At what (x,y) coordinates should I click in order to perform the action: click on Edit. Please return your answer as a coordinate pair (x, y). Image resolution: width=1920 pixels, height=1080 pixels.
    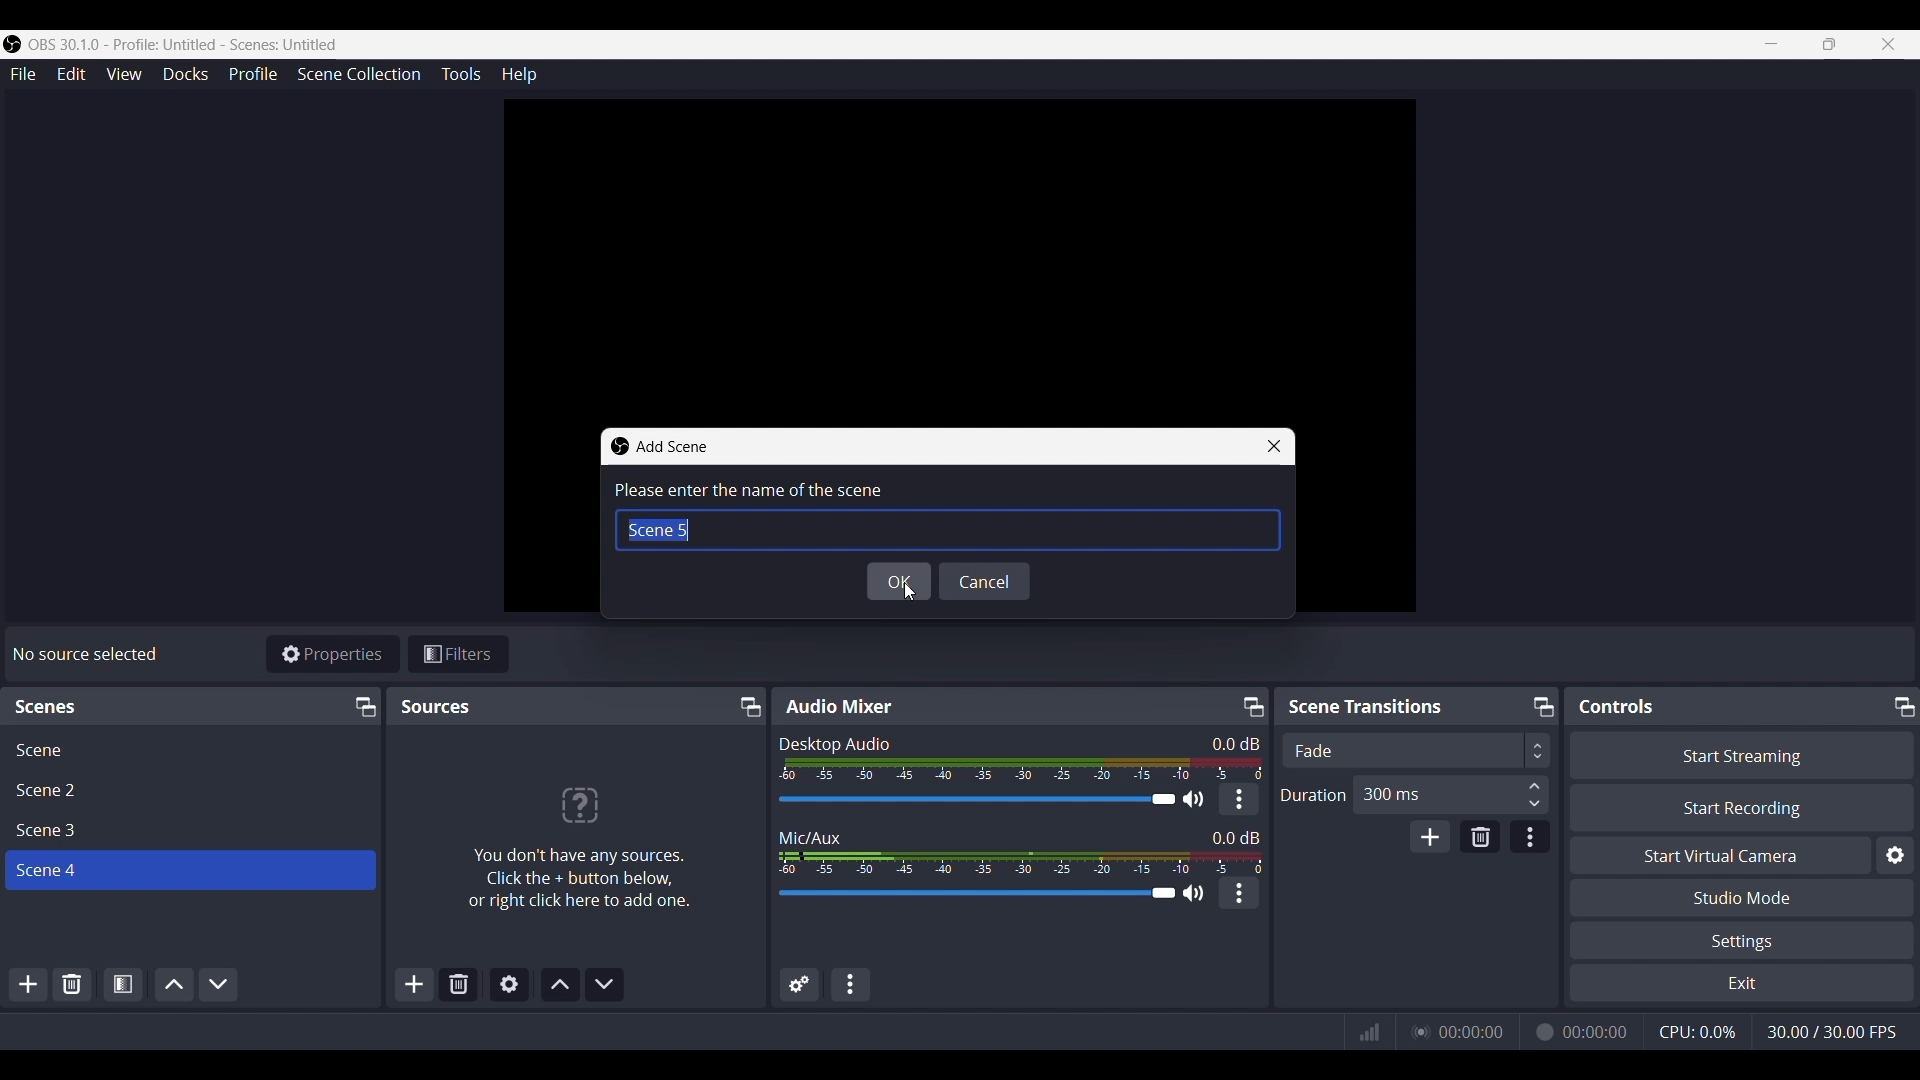
    Looking at the image, I should click on (71, 75).